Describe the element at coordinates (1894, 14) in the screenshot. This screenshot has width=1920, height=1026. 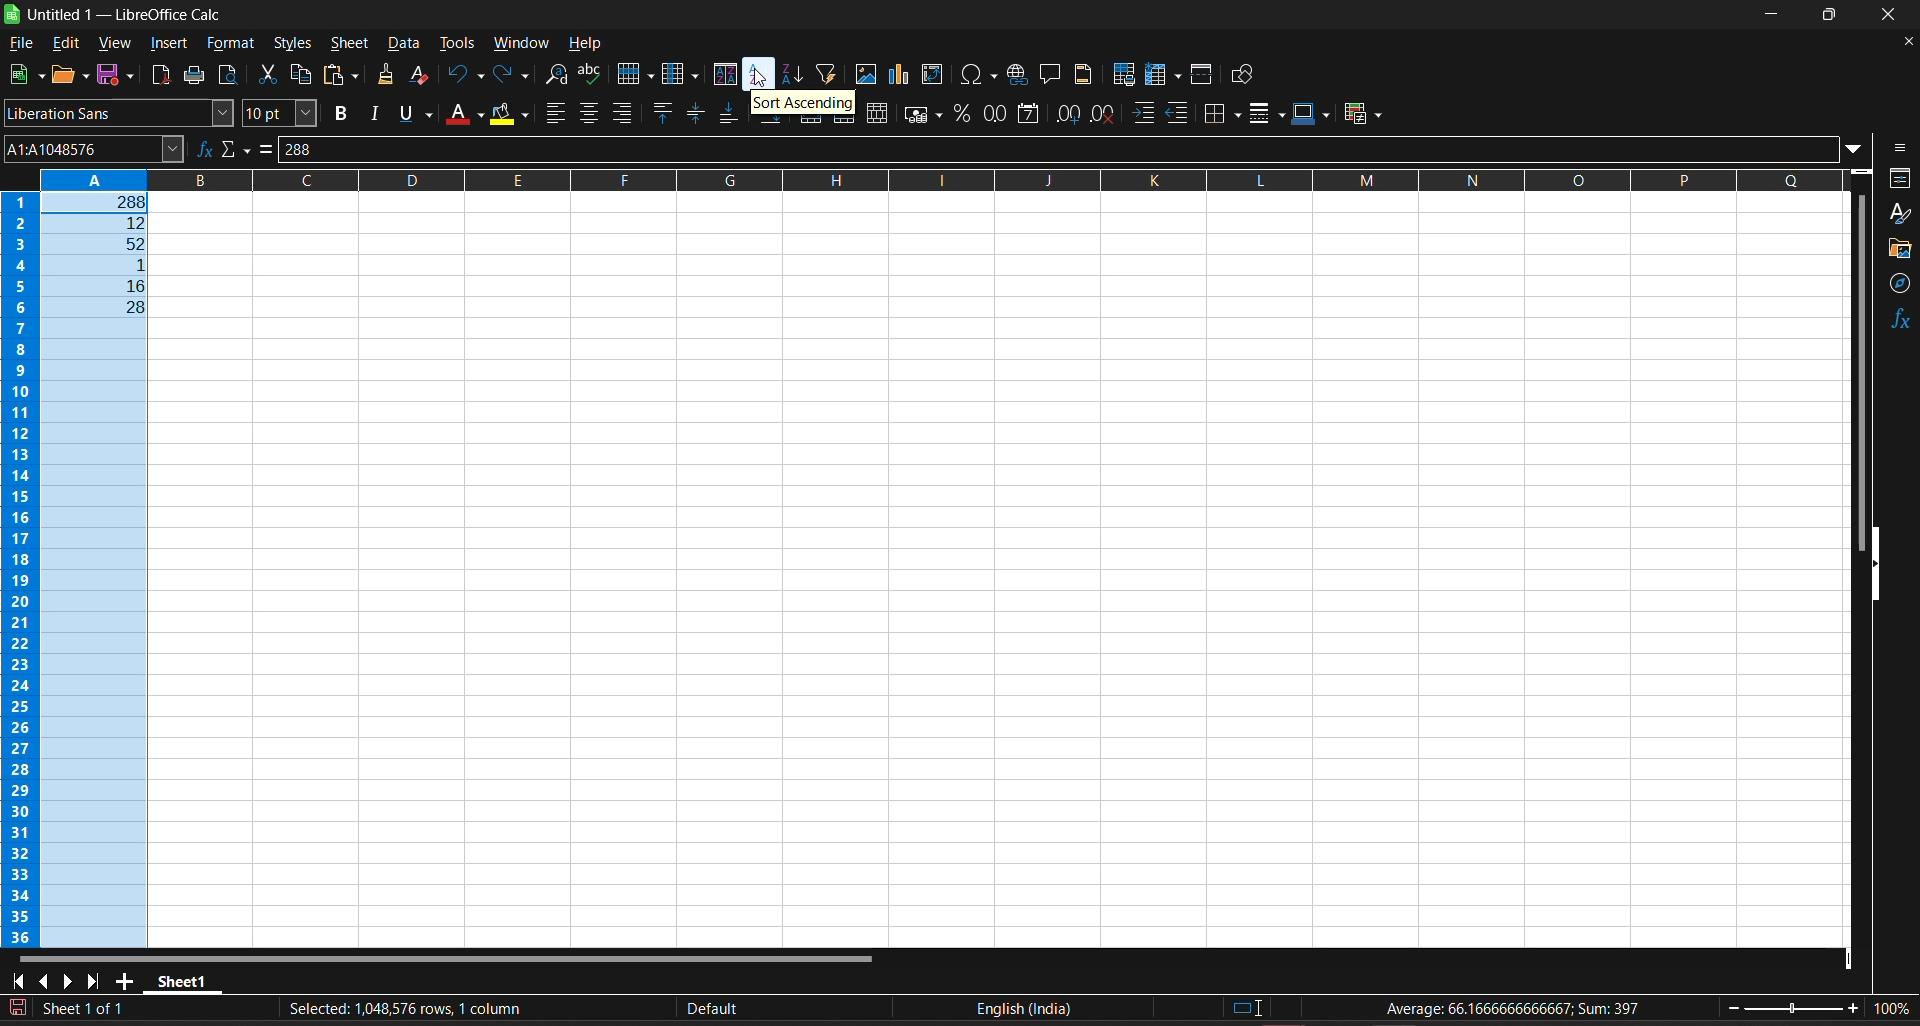
I see `close` at that location.